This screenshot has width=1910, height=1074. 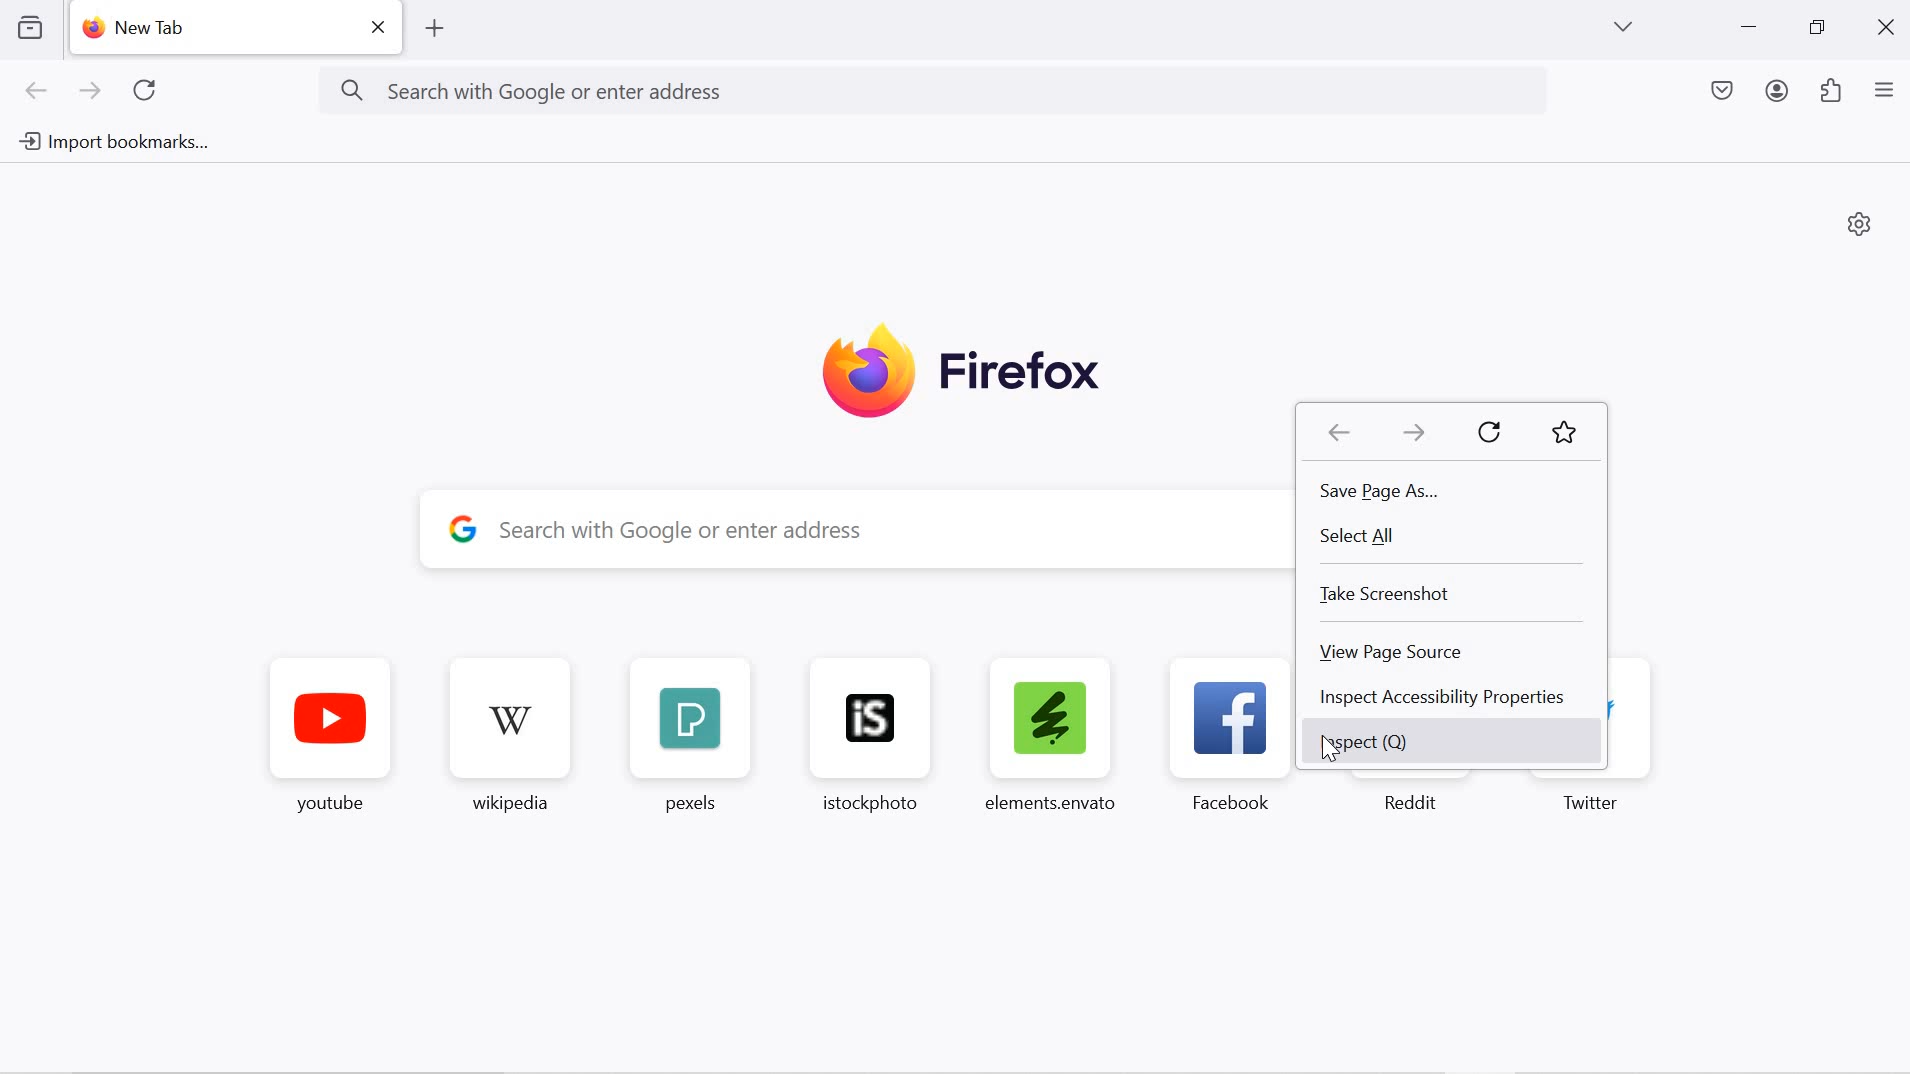 I want to click on NEW TAB, so click(x=210, y=31).